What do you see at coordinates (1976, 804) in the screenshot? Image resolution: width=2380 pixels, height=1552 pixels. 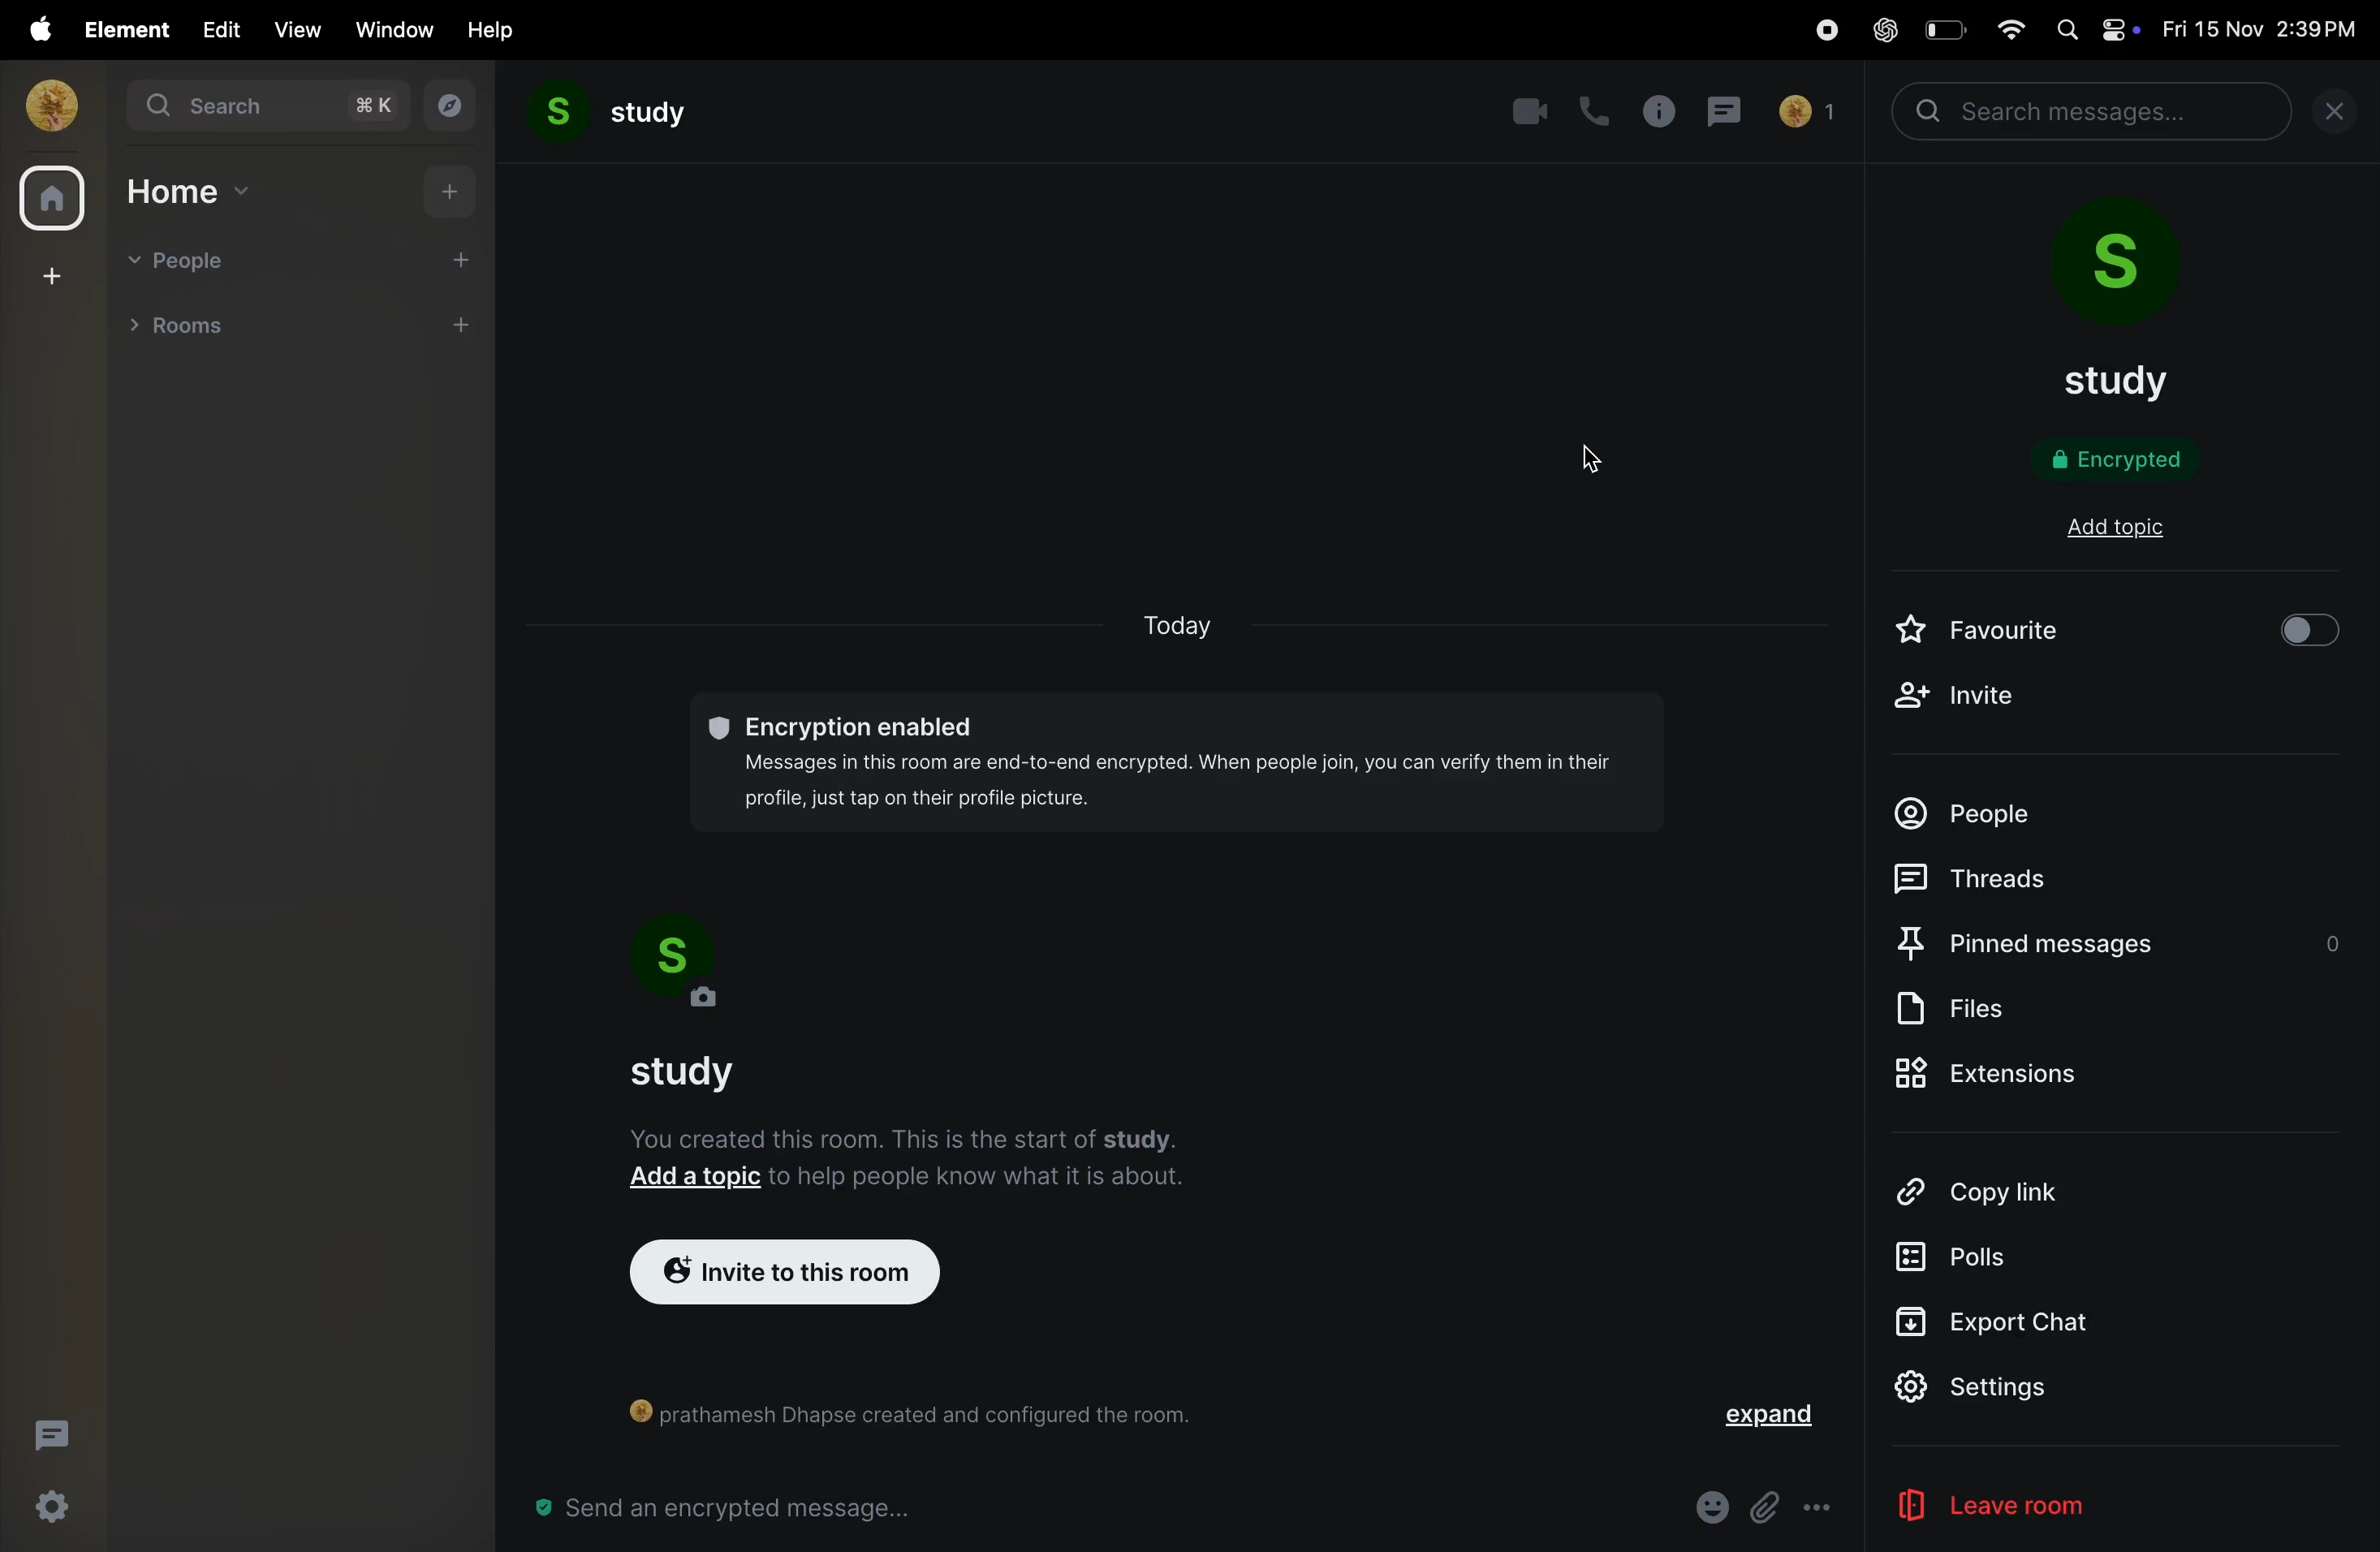 I see `people` at bounding box center [1976, 804].